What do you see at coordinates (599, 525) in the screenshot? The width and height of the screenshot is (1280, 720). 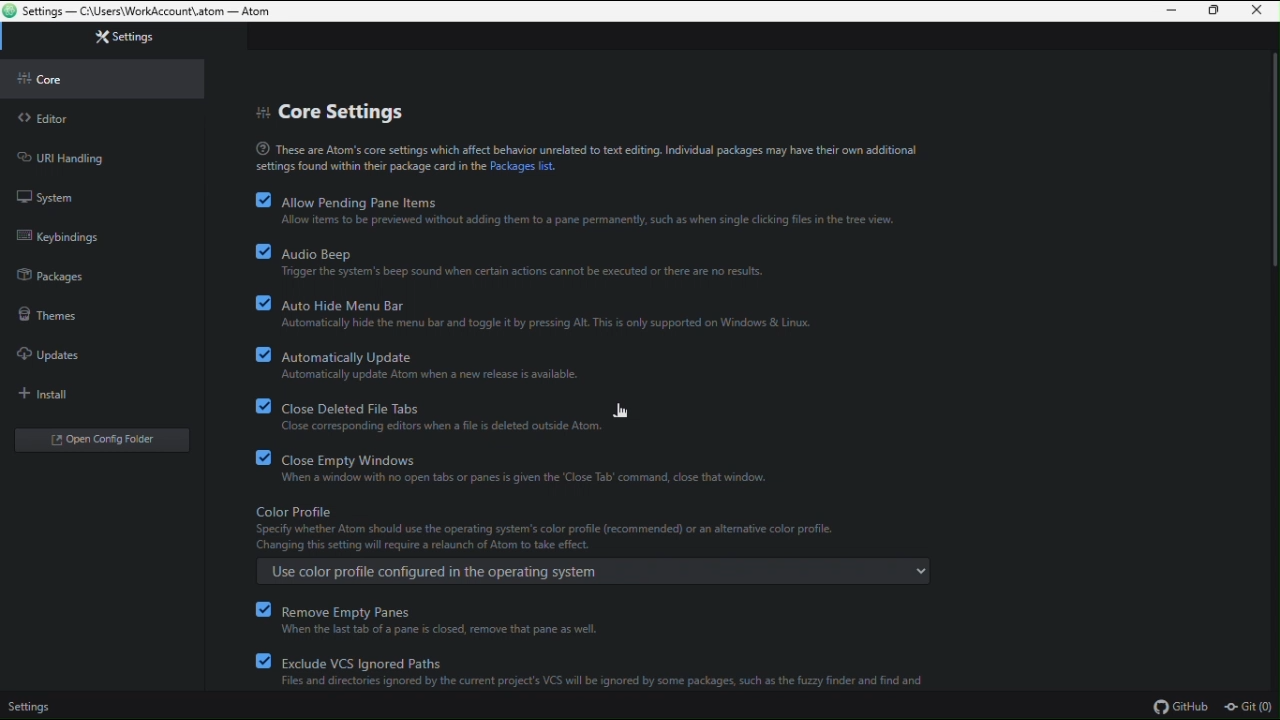 I see `colour profile ` at bounding box center [599, 525].